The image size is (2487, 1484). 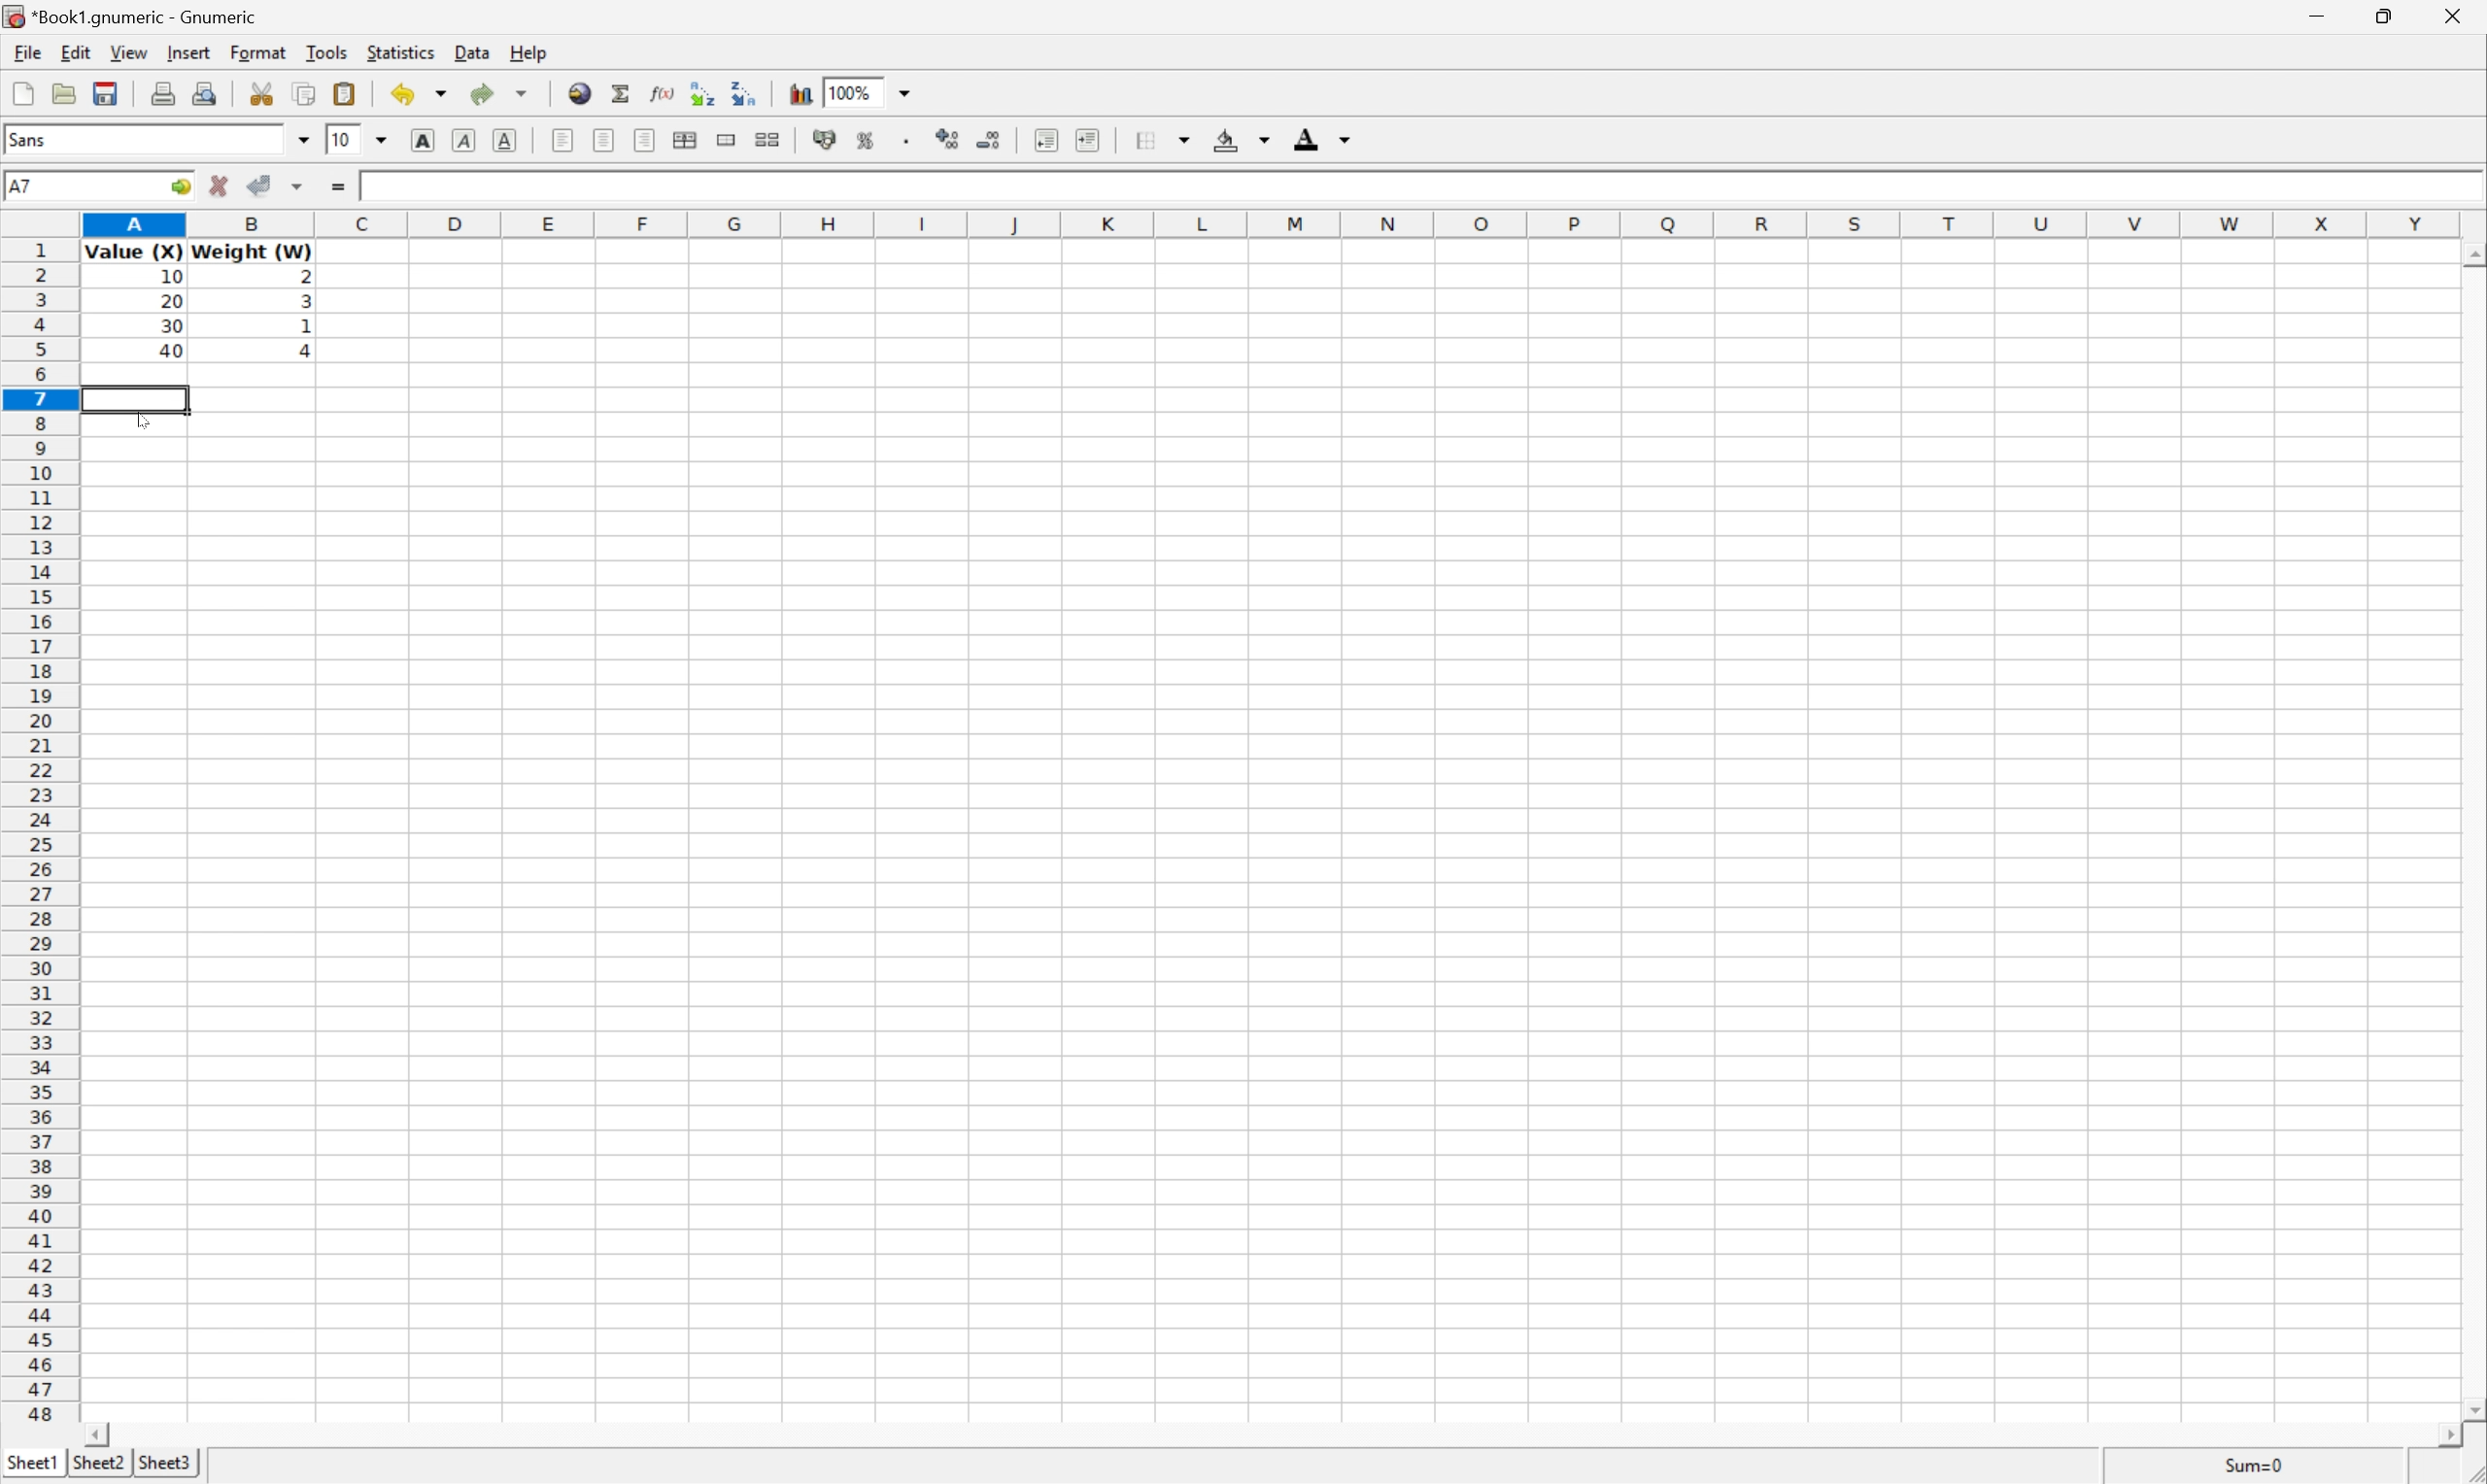 I want to click on Accept changes in multiple cells, so click(x=297, y=189).